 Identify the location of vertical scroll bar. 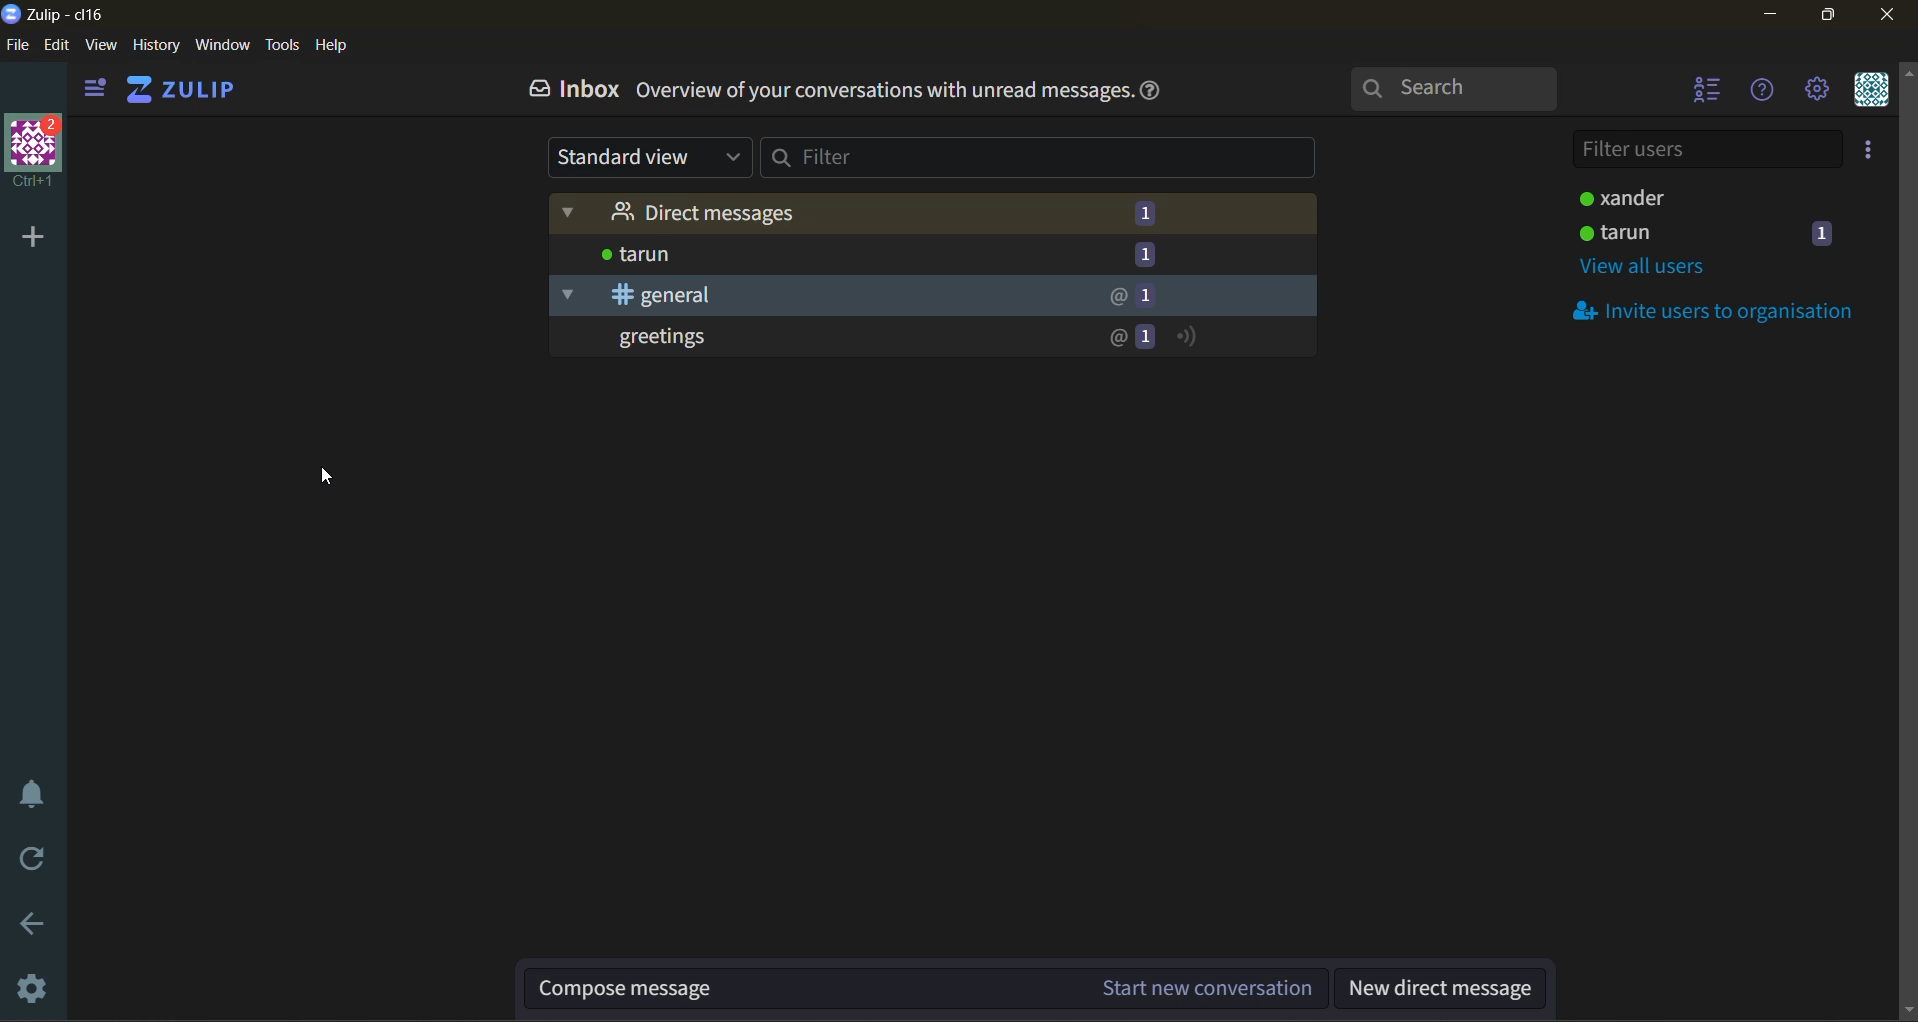
(1906, 445).